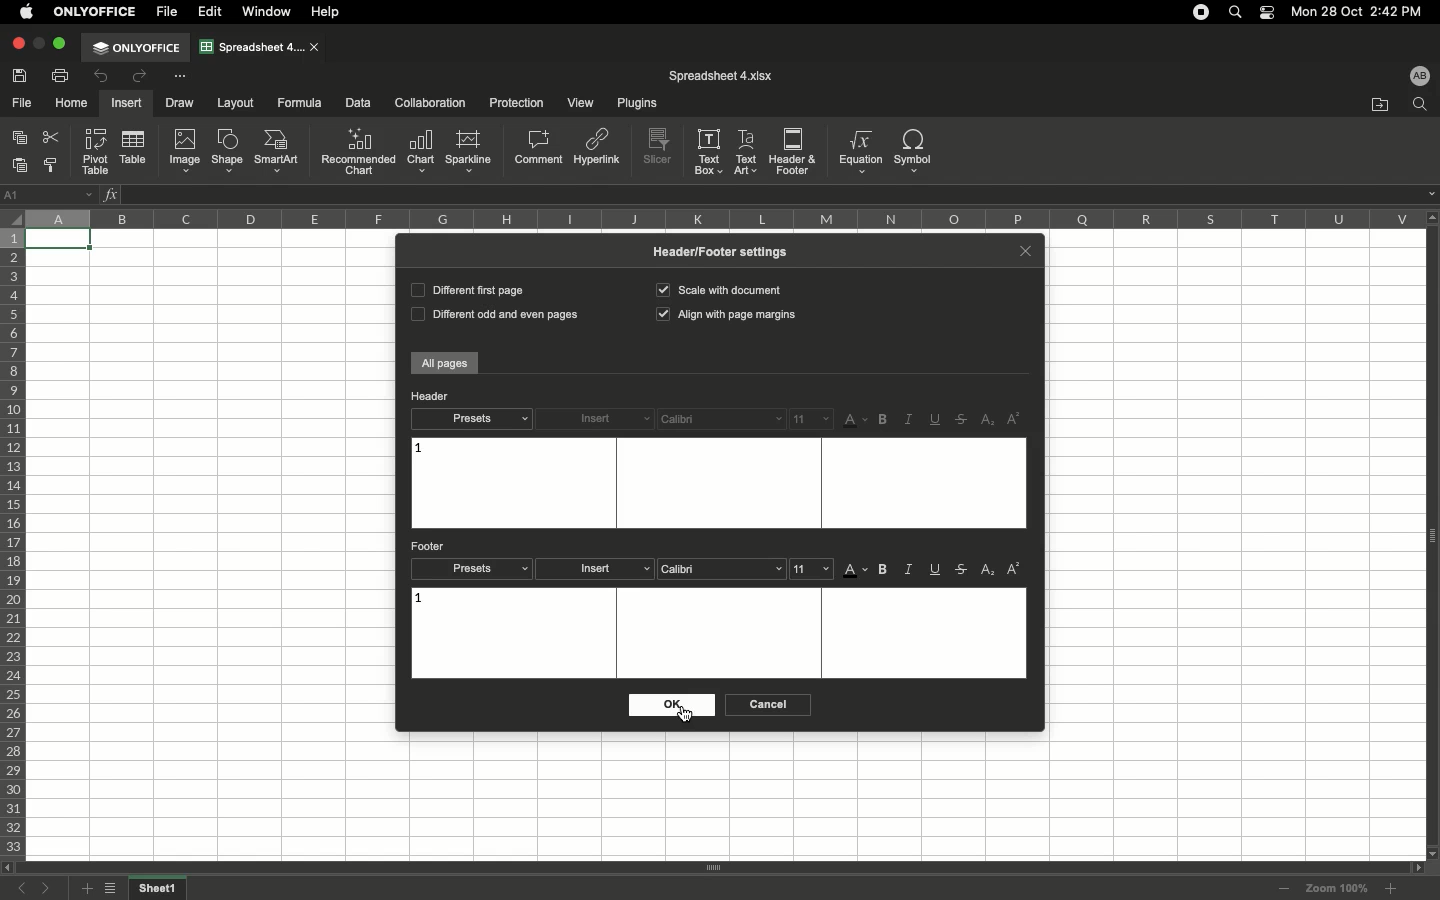  Describe the element at coordinates (169, 12) in the screenshot. I see `File` at that location.